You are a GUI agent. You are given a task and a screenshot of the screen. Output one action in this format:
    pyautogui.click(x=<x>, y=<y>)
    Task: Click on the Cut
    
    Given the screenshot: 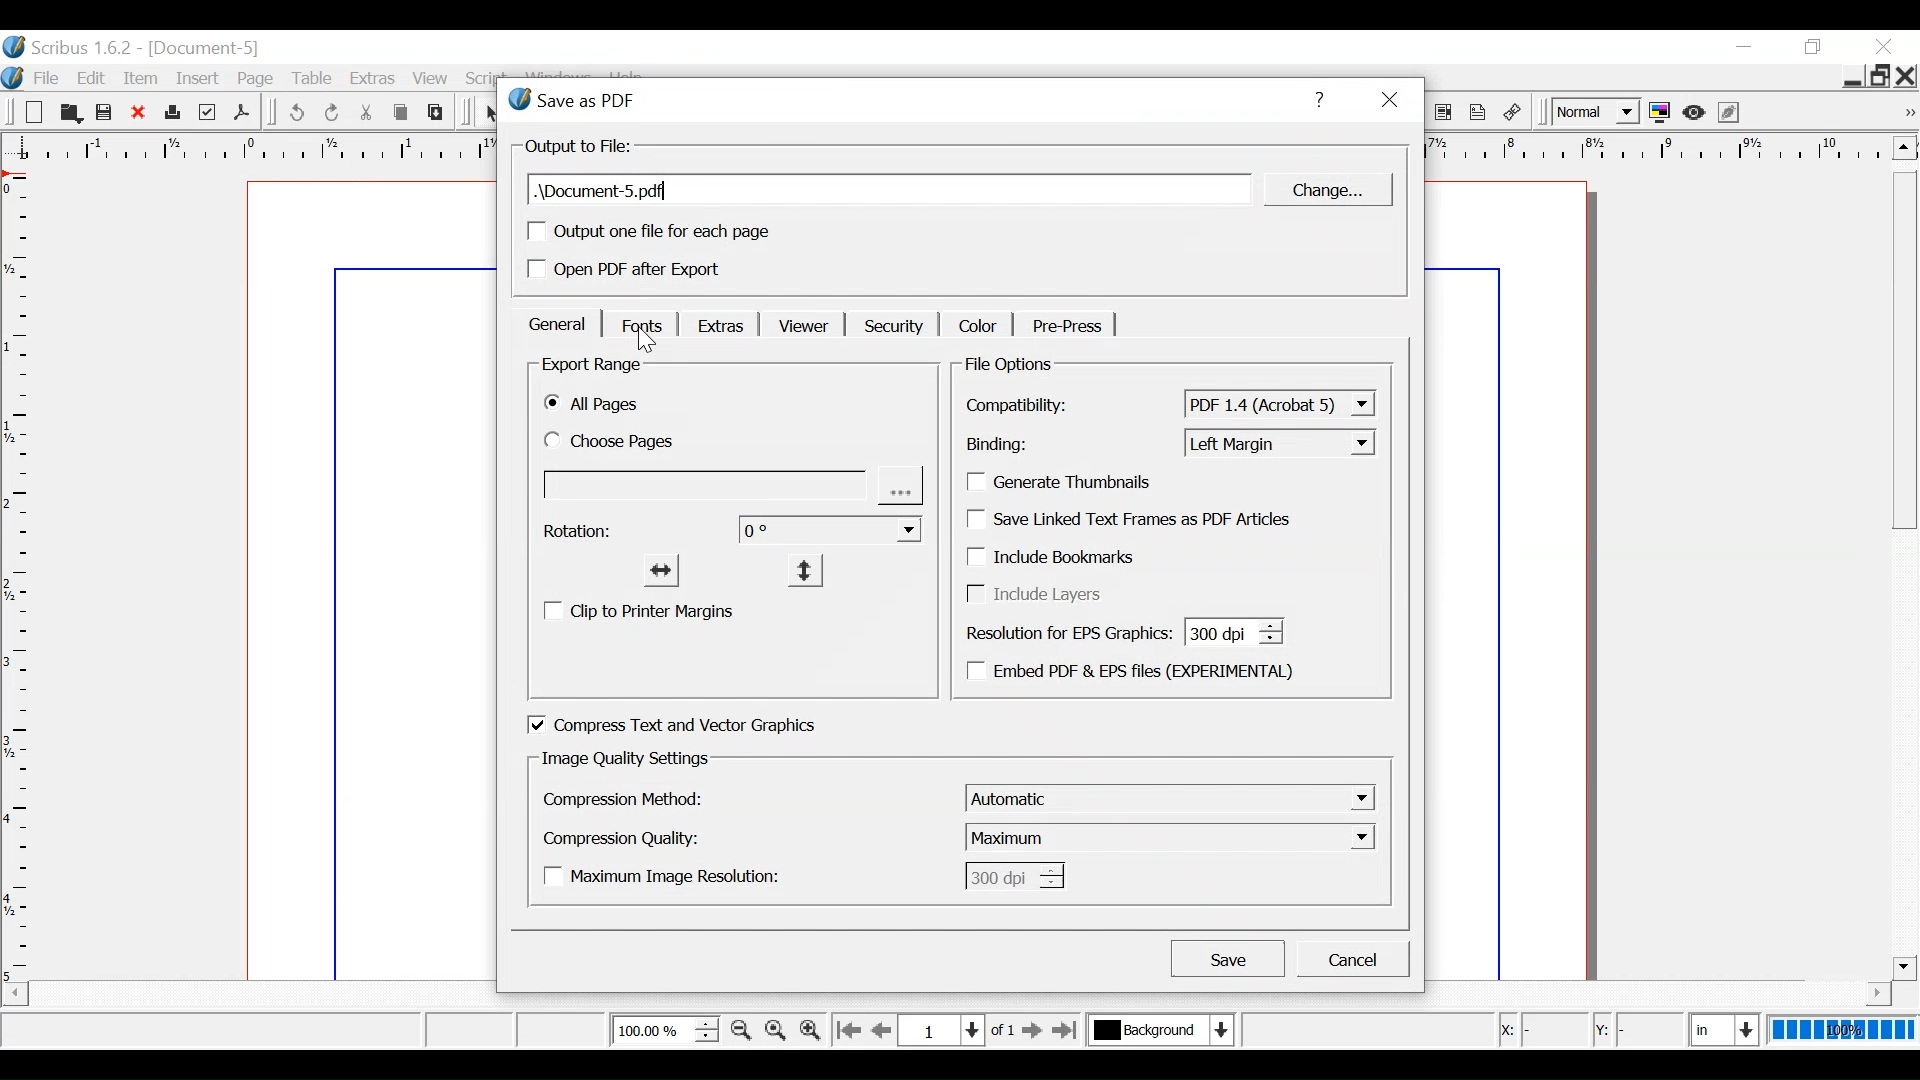 What is the action you would take?
    pyautogui.click(x=367, y=113)
    